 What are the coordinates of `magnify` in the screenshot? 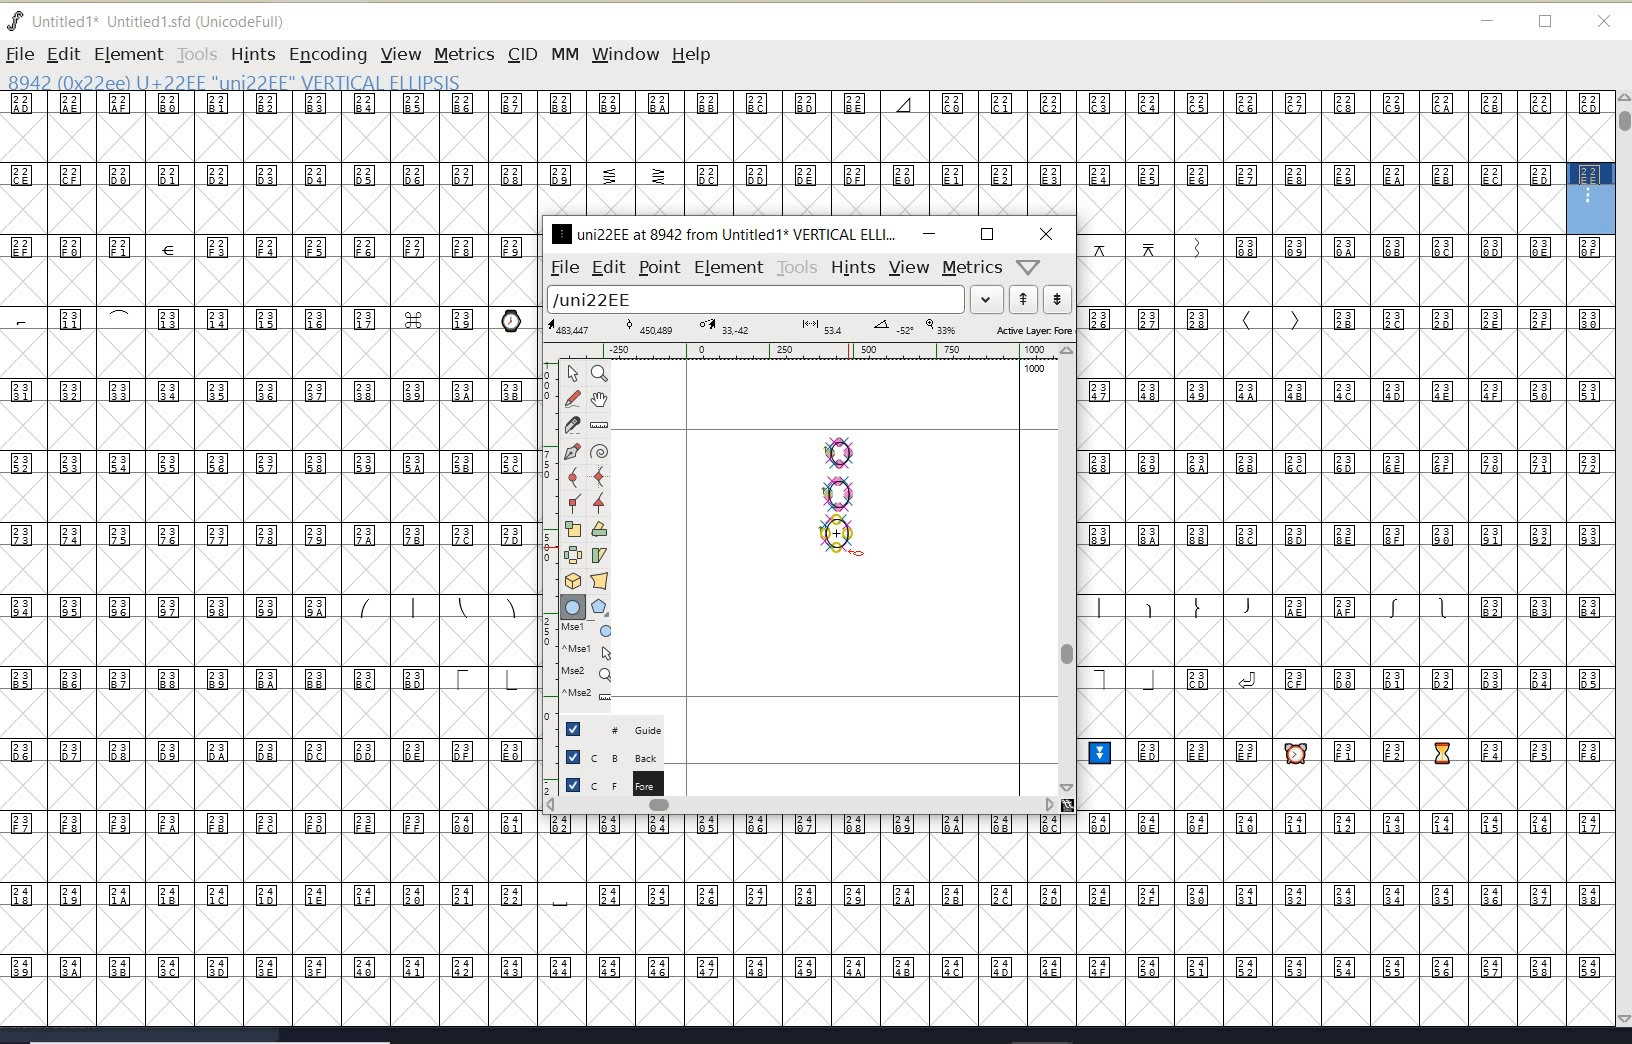 It's located at (599, 373).